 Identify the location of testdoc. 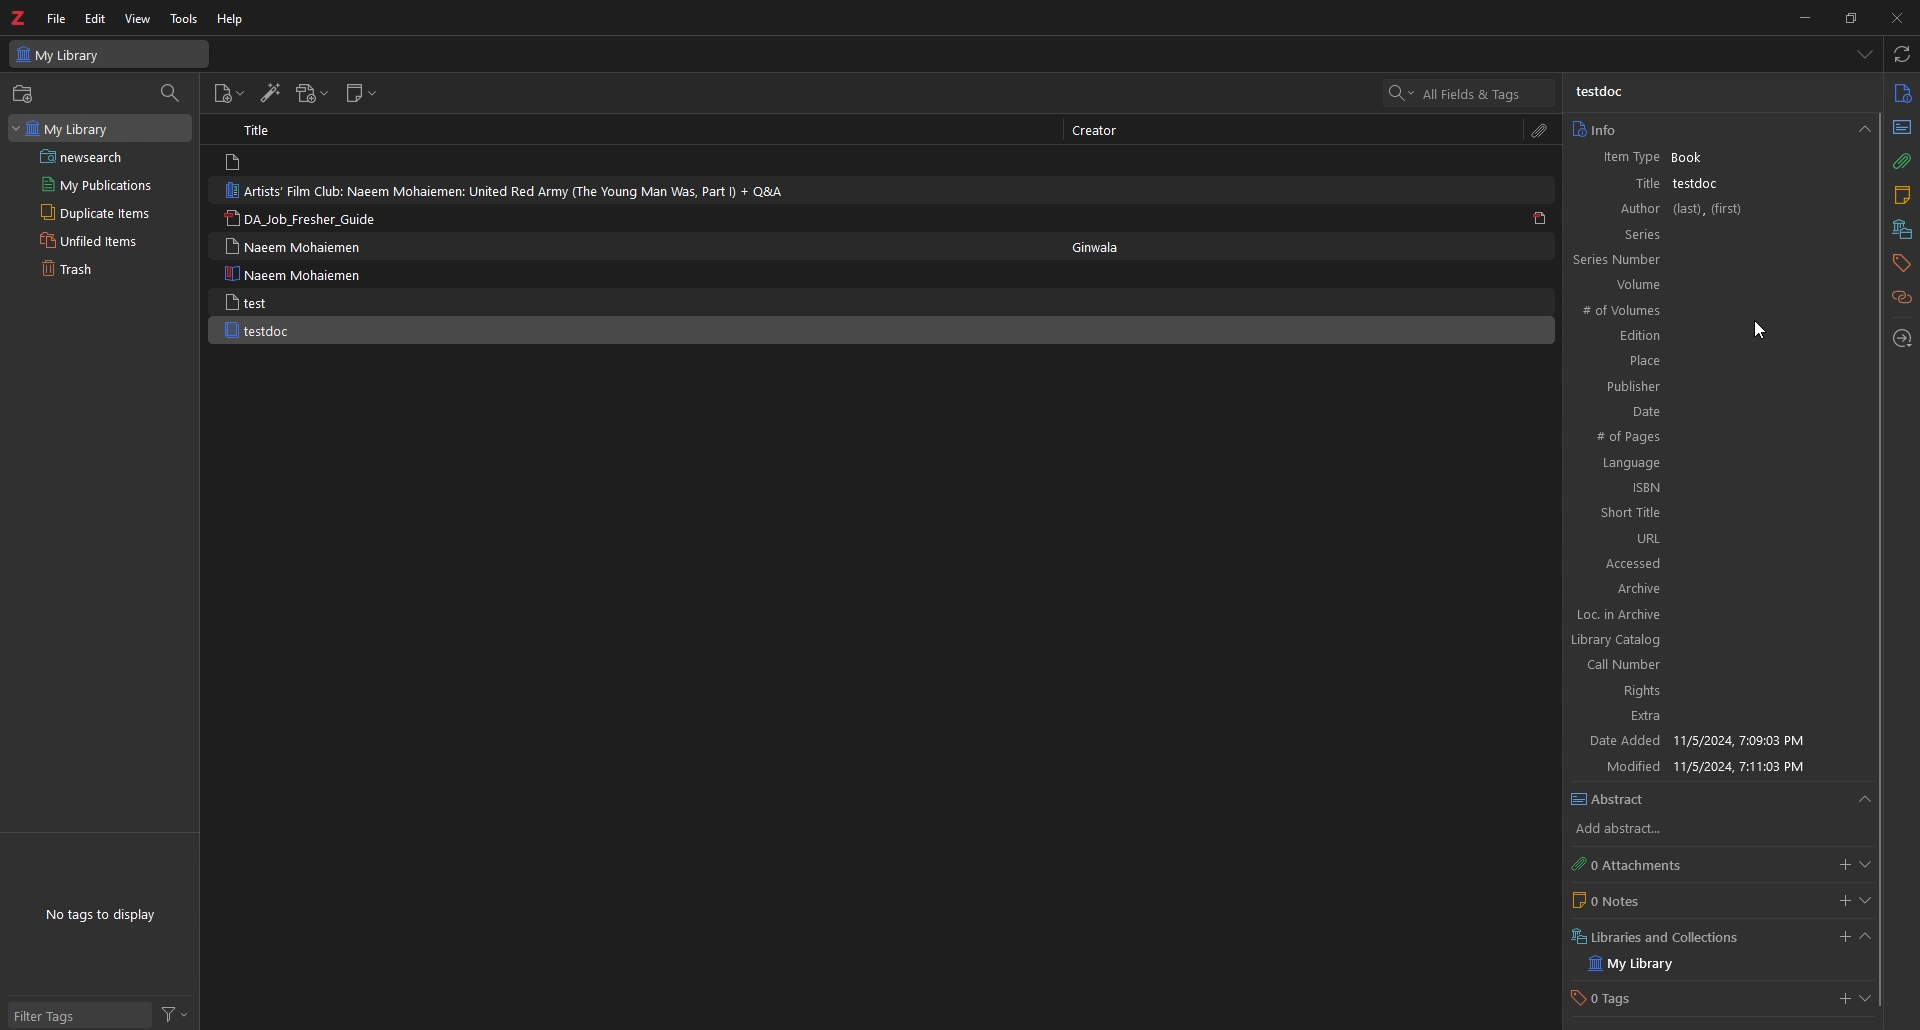
(298, 330).